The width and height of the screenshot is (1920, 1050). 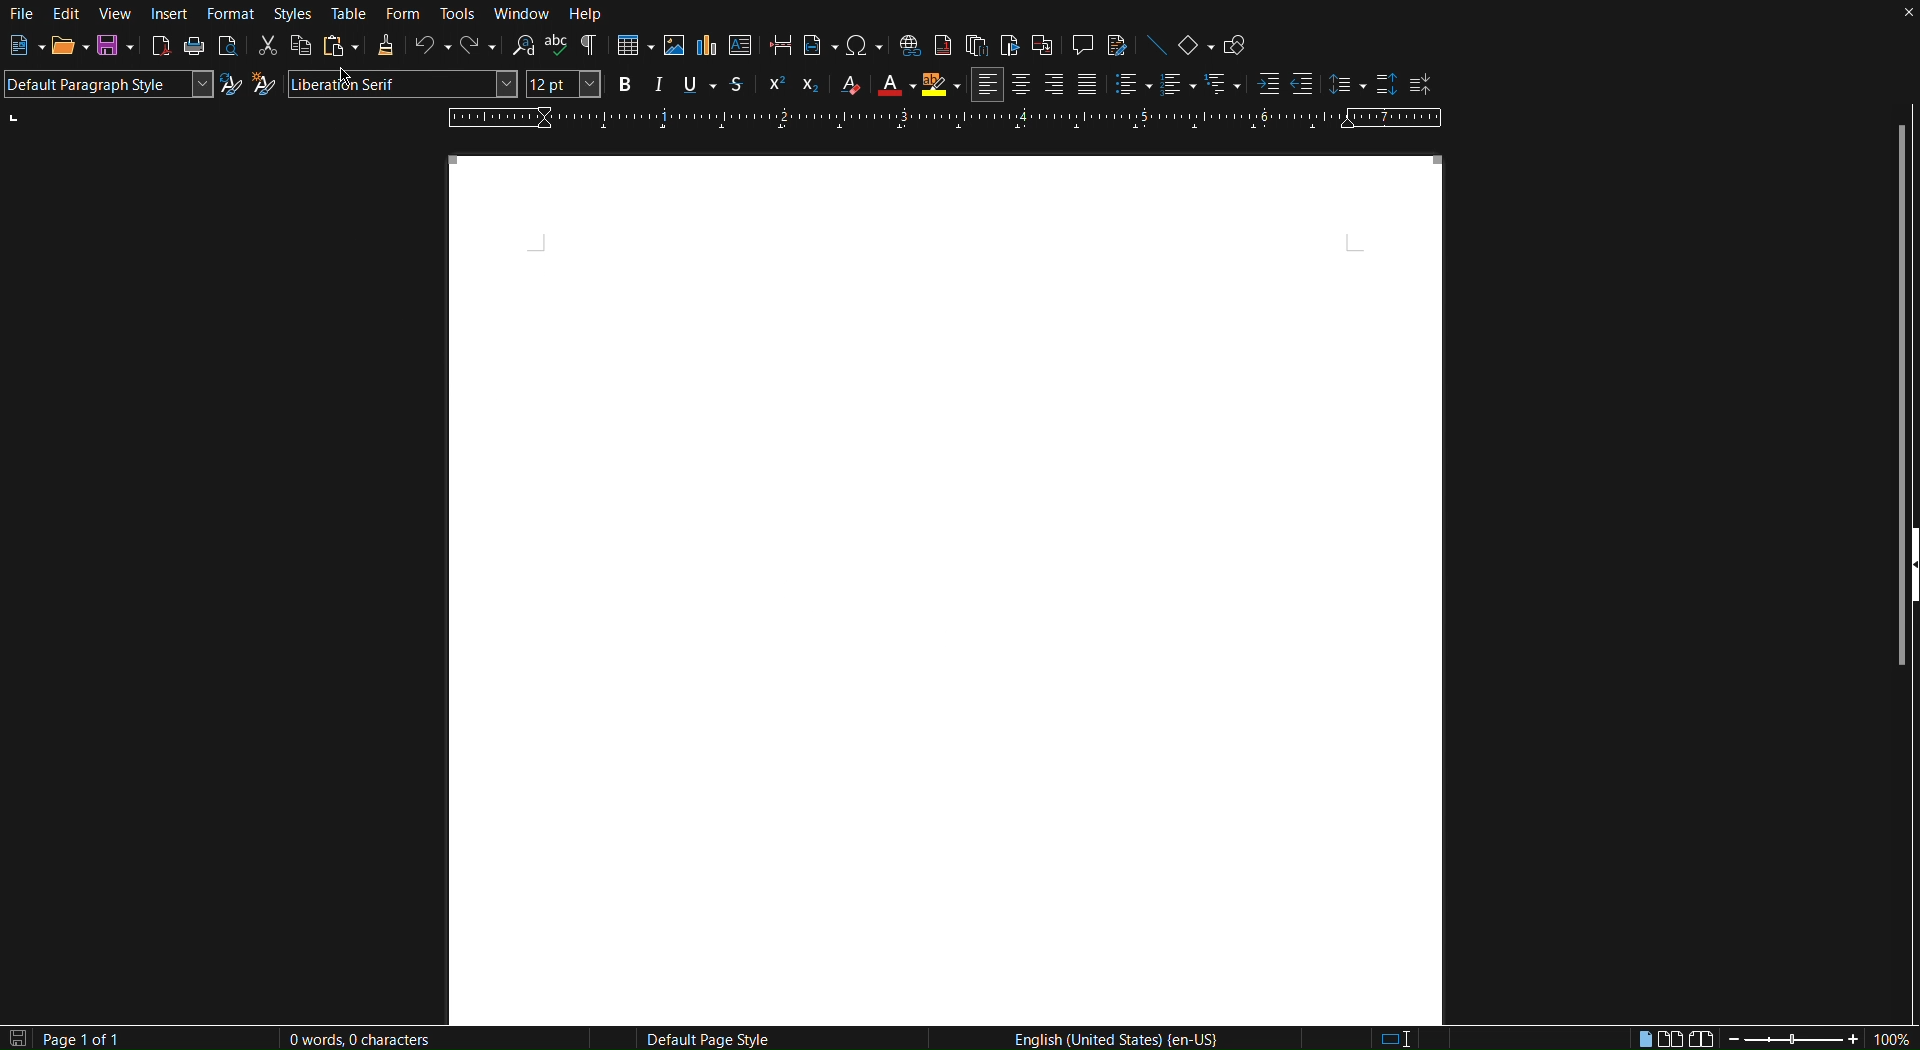 I want to click on Highlight Color, so click(x=940, y=87).